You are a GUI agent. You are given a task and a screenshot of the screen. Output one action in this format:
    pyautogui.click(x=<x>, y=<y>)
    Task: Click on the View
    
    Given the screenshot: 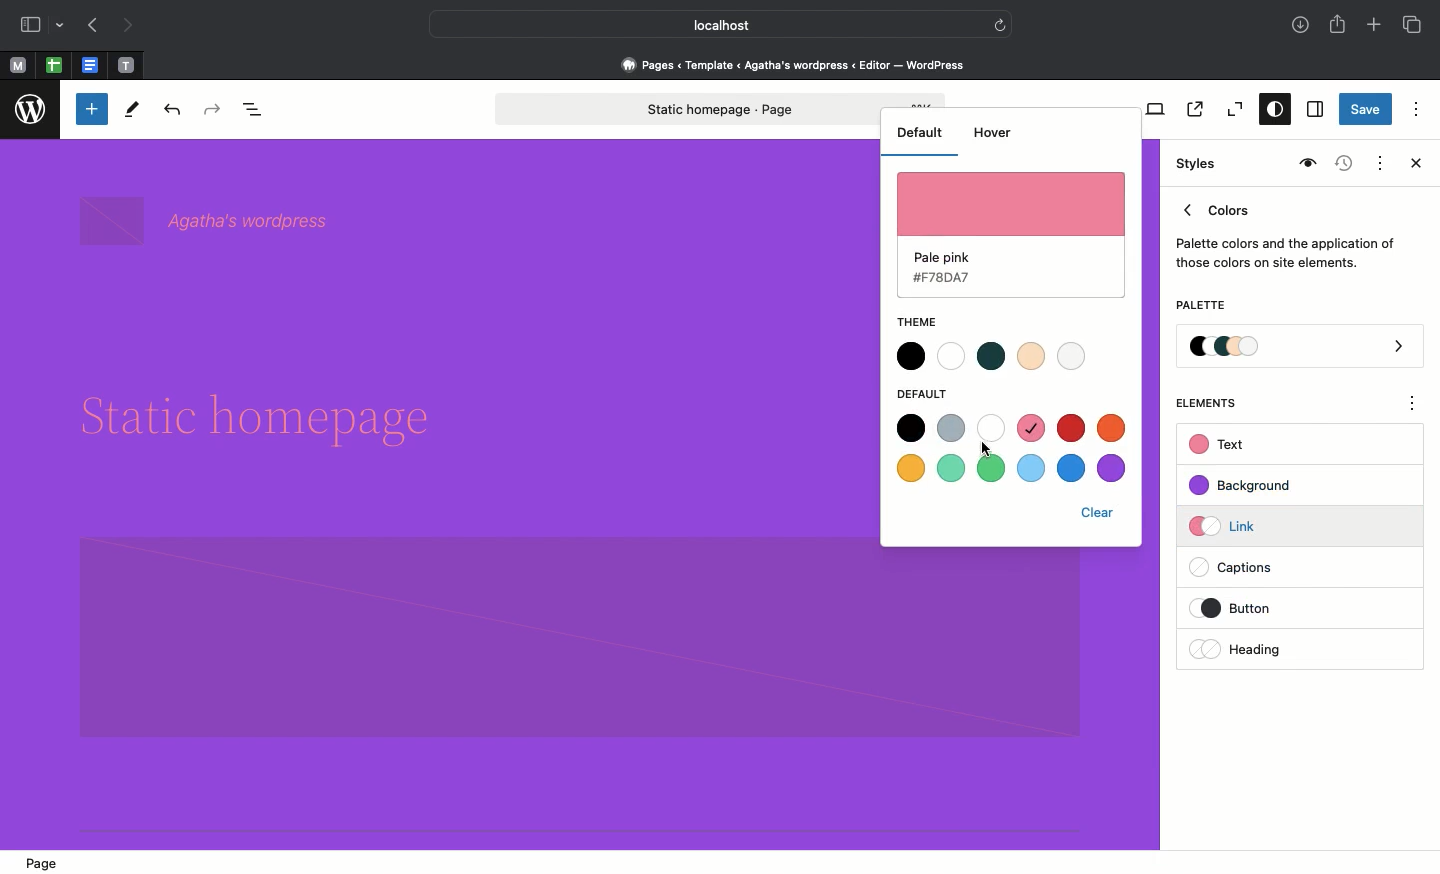 What is the action you would take?
    pyautogui.click(x=1151, y=109)
    